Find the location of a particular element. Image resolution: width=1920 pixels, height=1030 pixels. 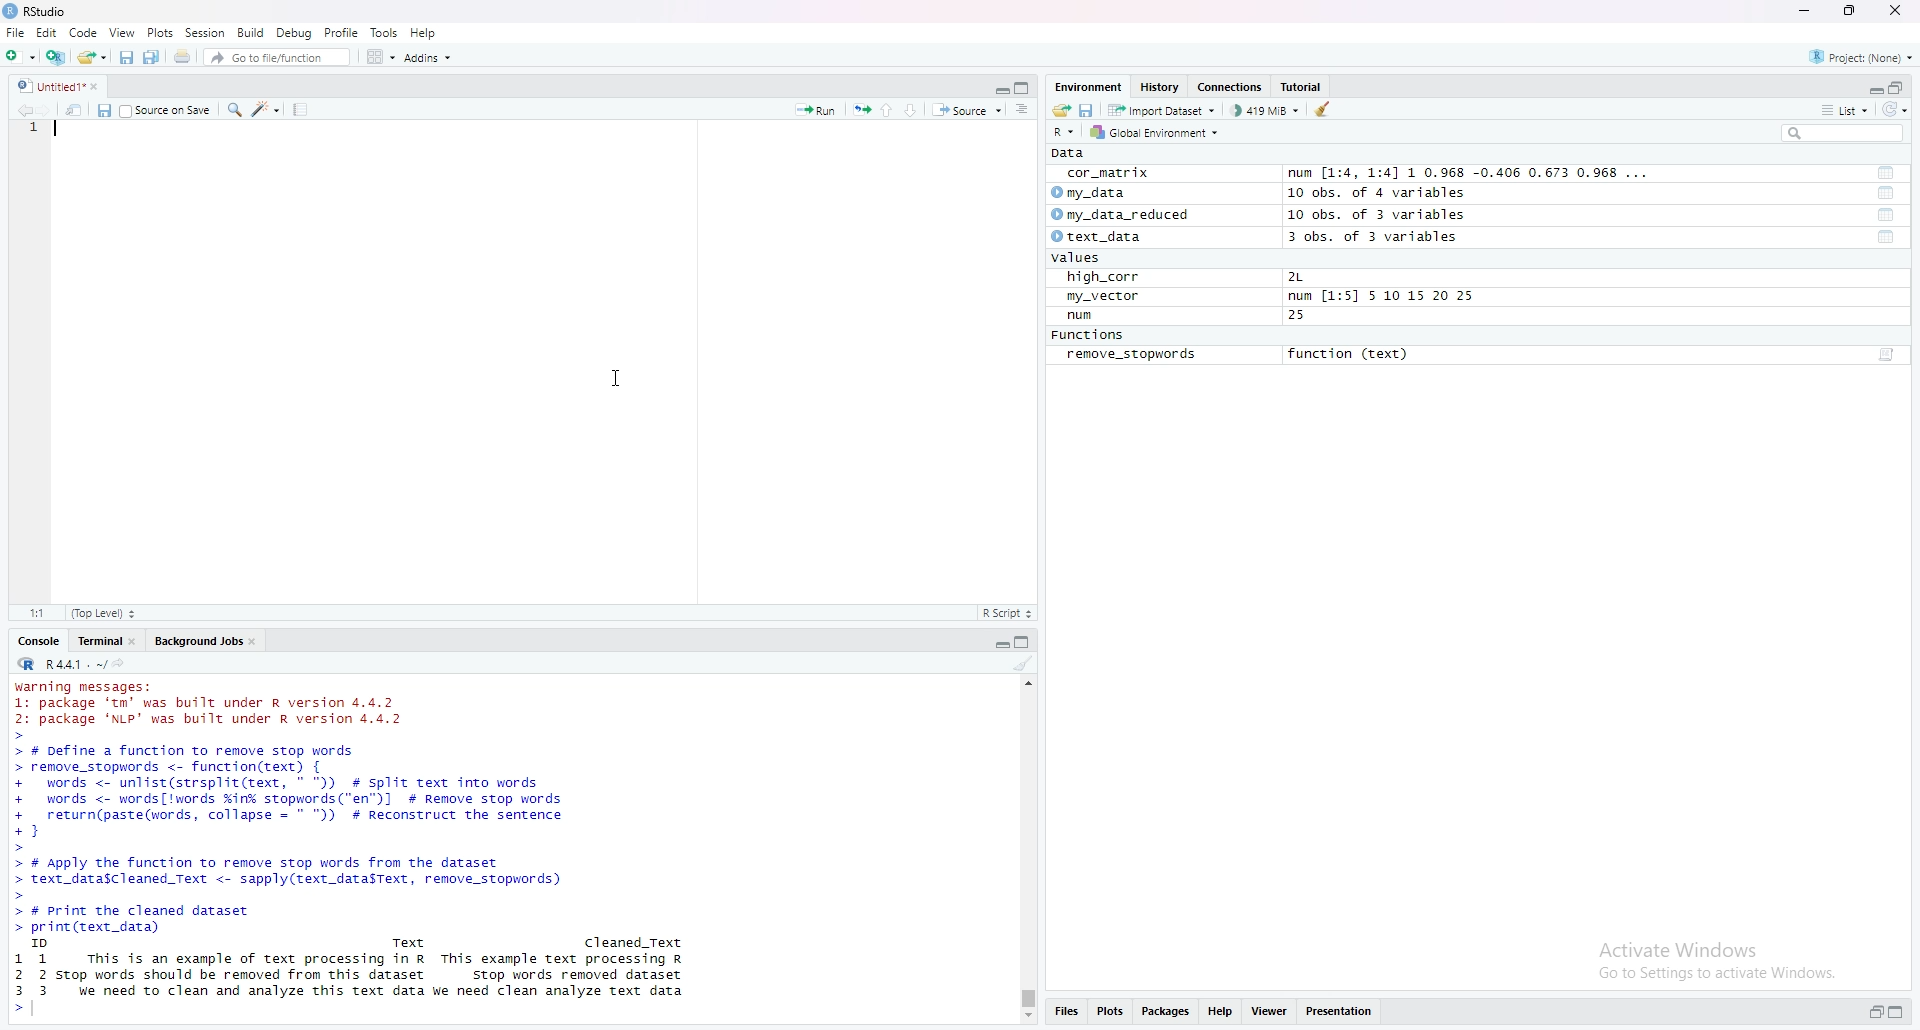

my_data_reduced is located at coordinates (1126, 216).